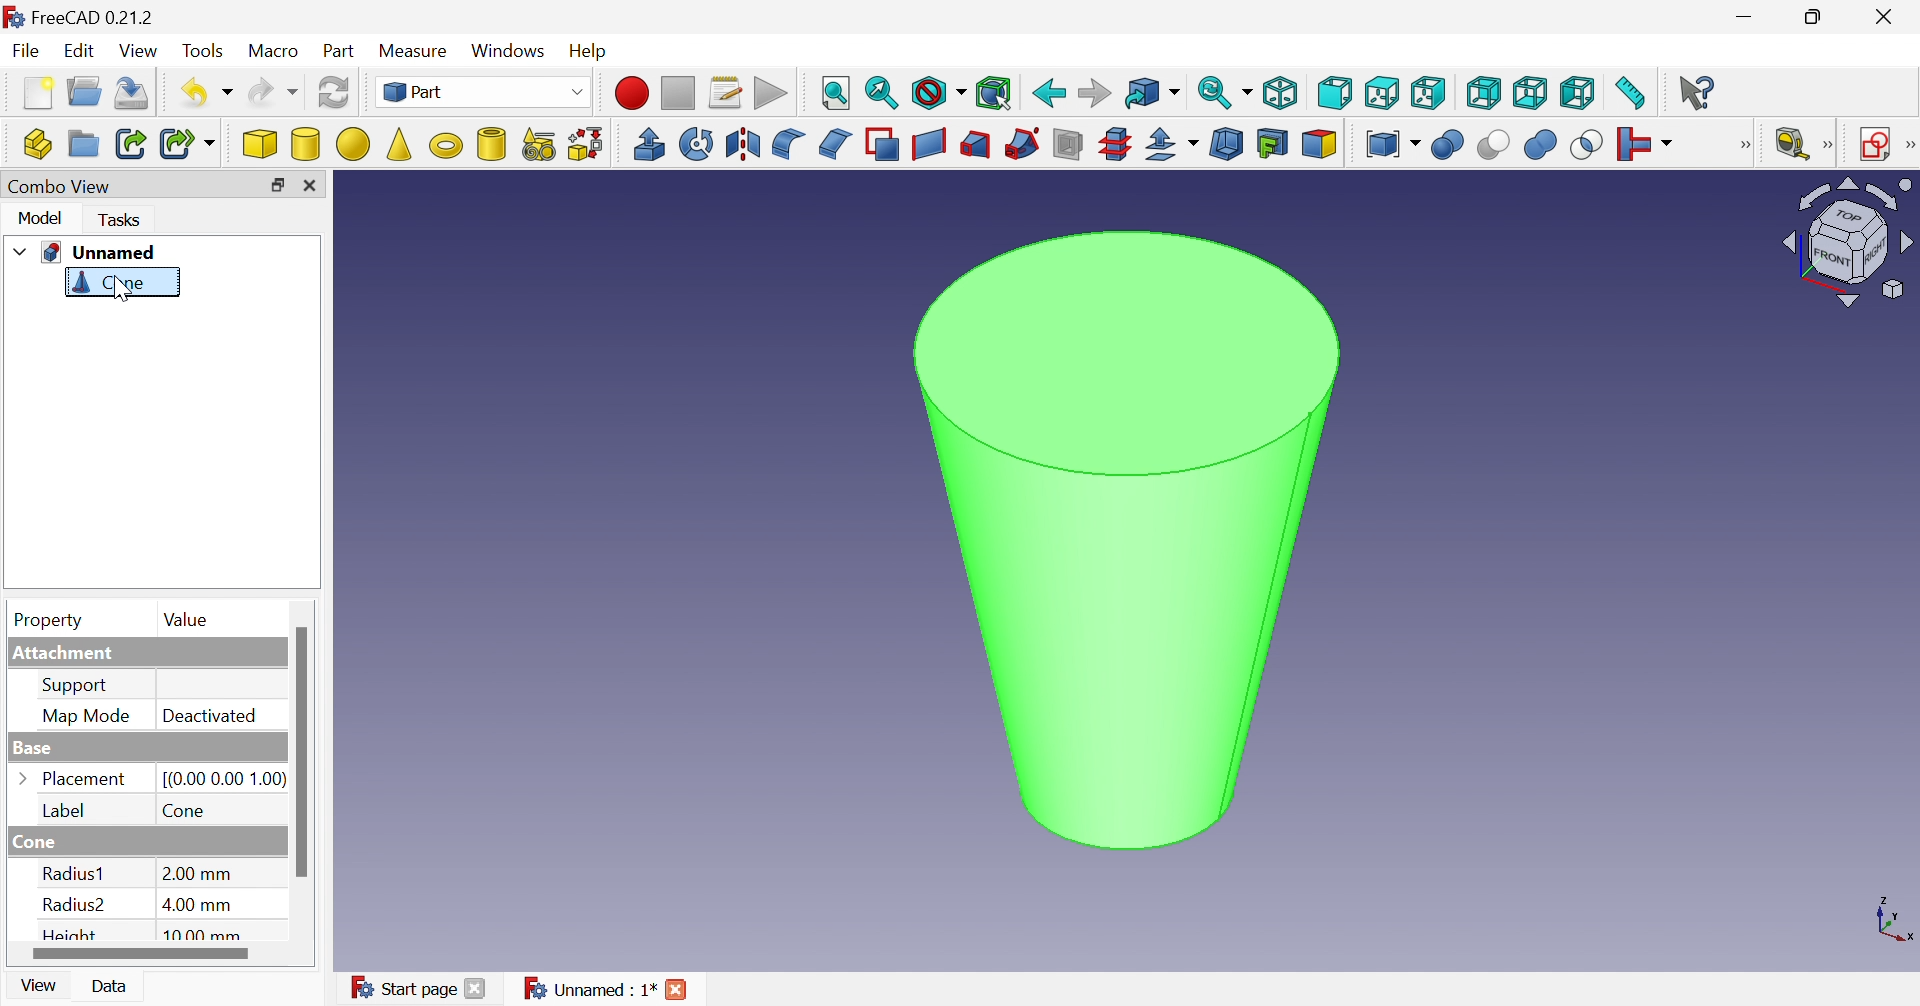 This screenshot has width=1920, height=1006. What do you see at coordinates (131, 143) in the screenshot?
I see `Make link` at bounding box center [131, 143].